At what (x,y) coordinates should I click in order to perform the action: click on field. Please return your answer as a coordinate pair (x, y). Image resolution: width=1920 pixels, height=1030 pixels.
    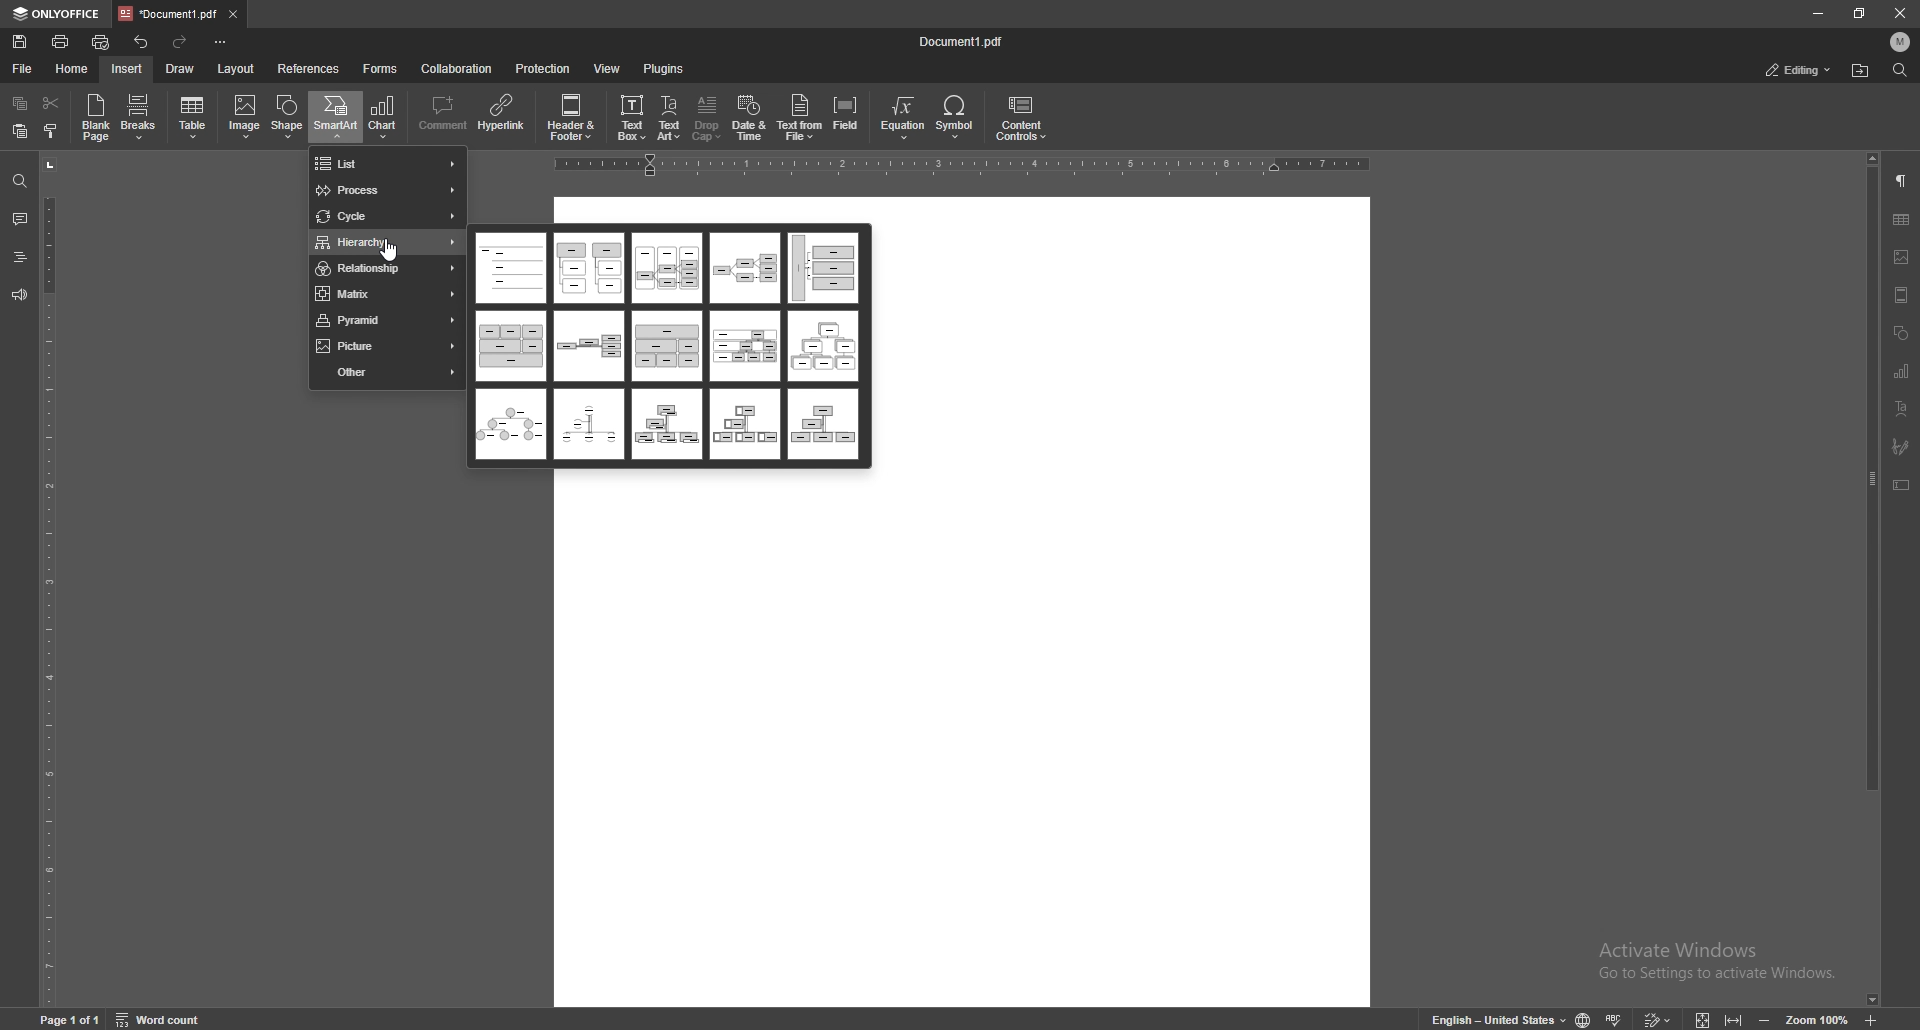
    Looking at the image, I should click on (847, 116).